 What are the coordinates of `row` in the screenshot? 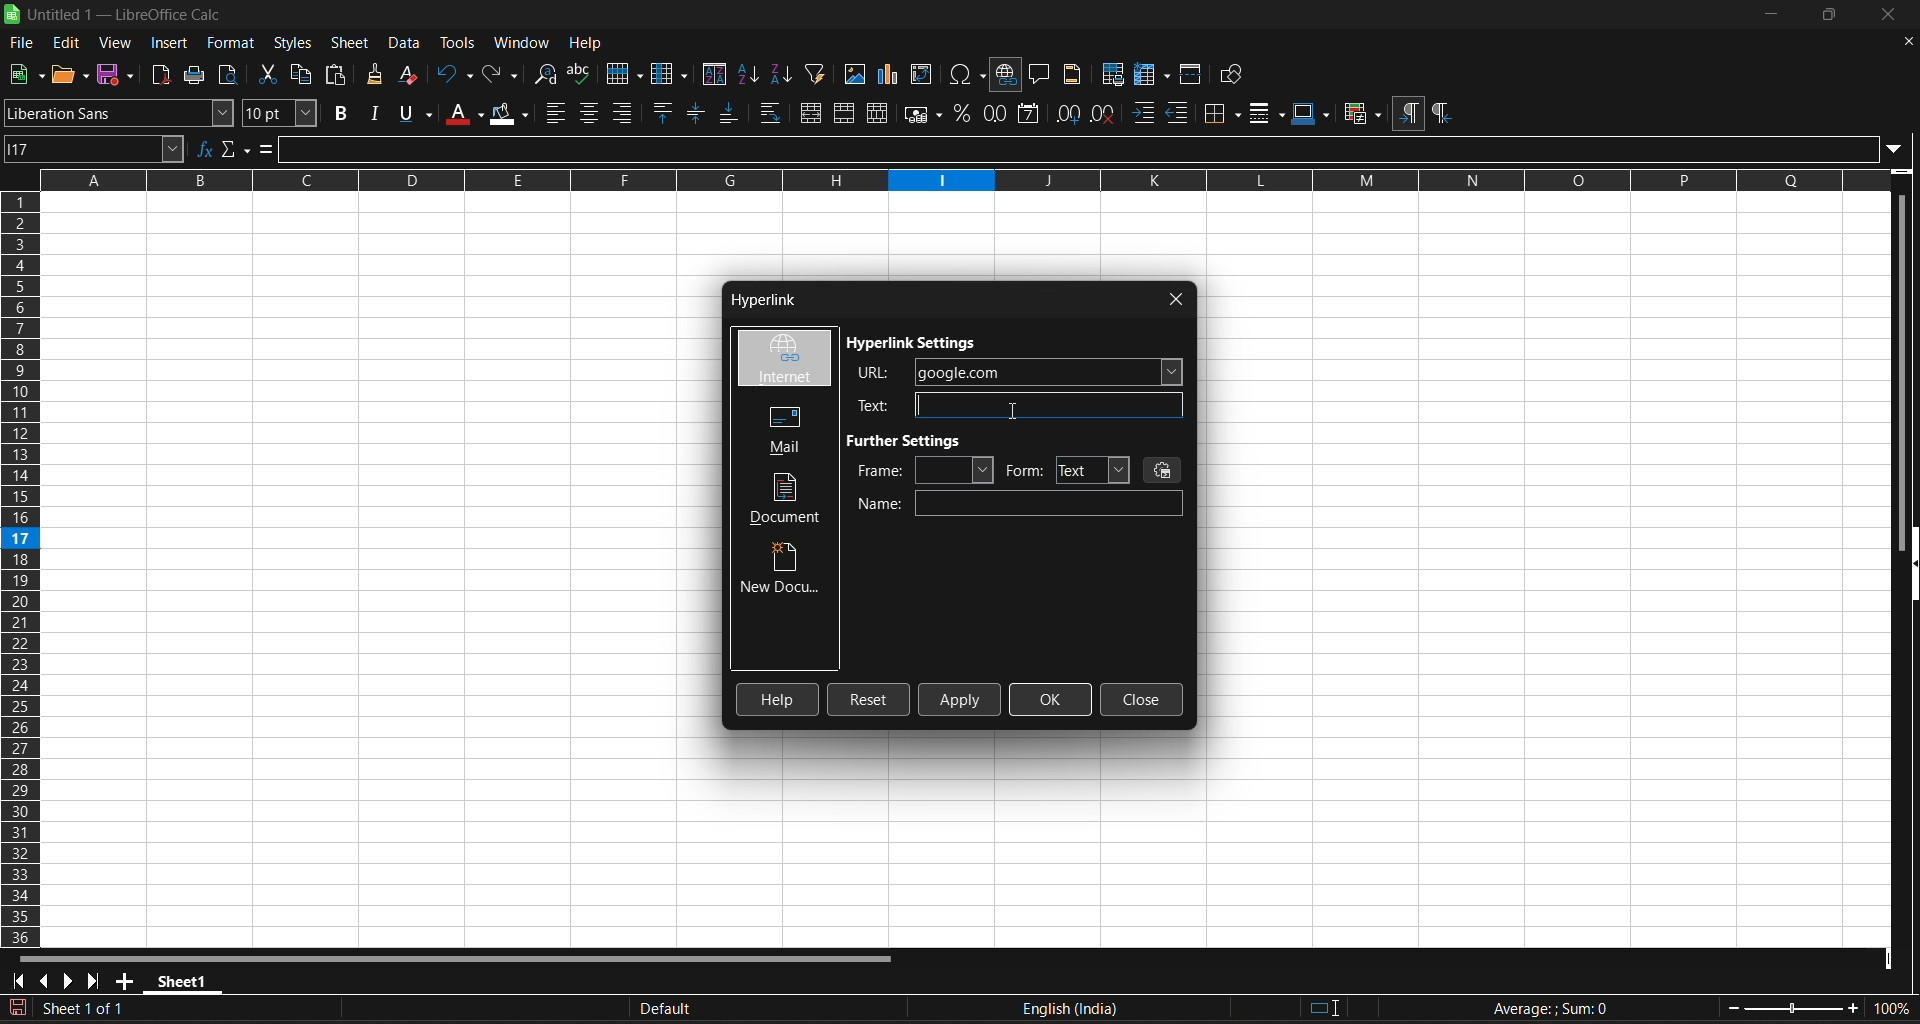 It's located at (624, 71).